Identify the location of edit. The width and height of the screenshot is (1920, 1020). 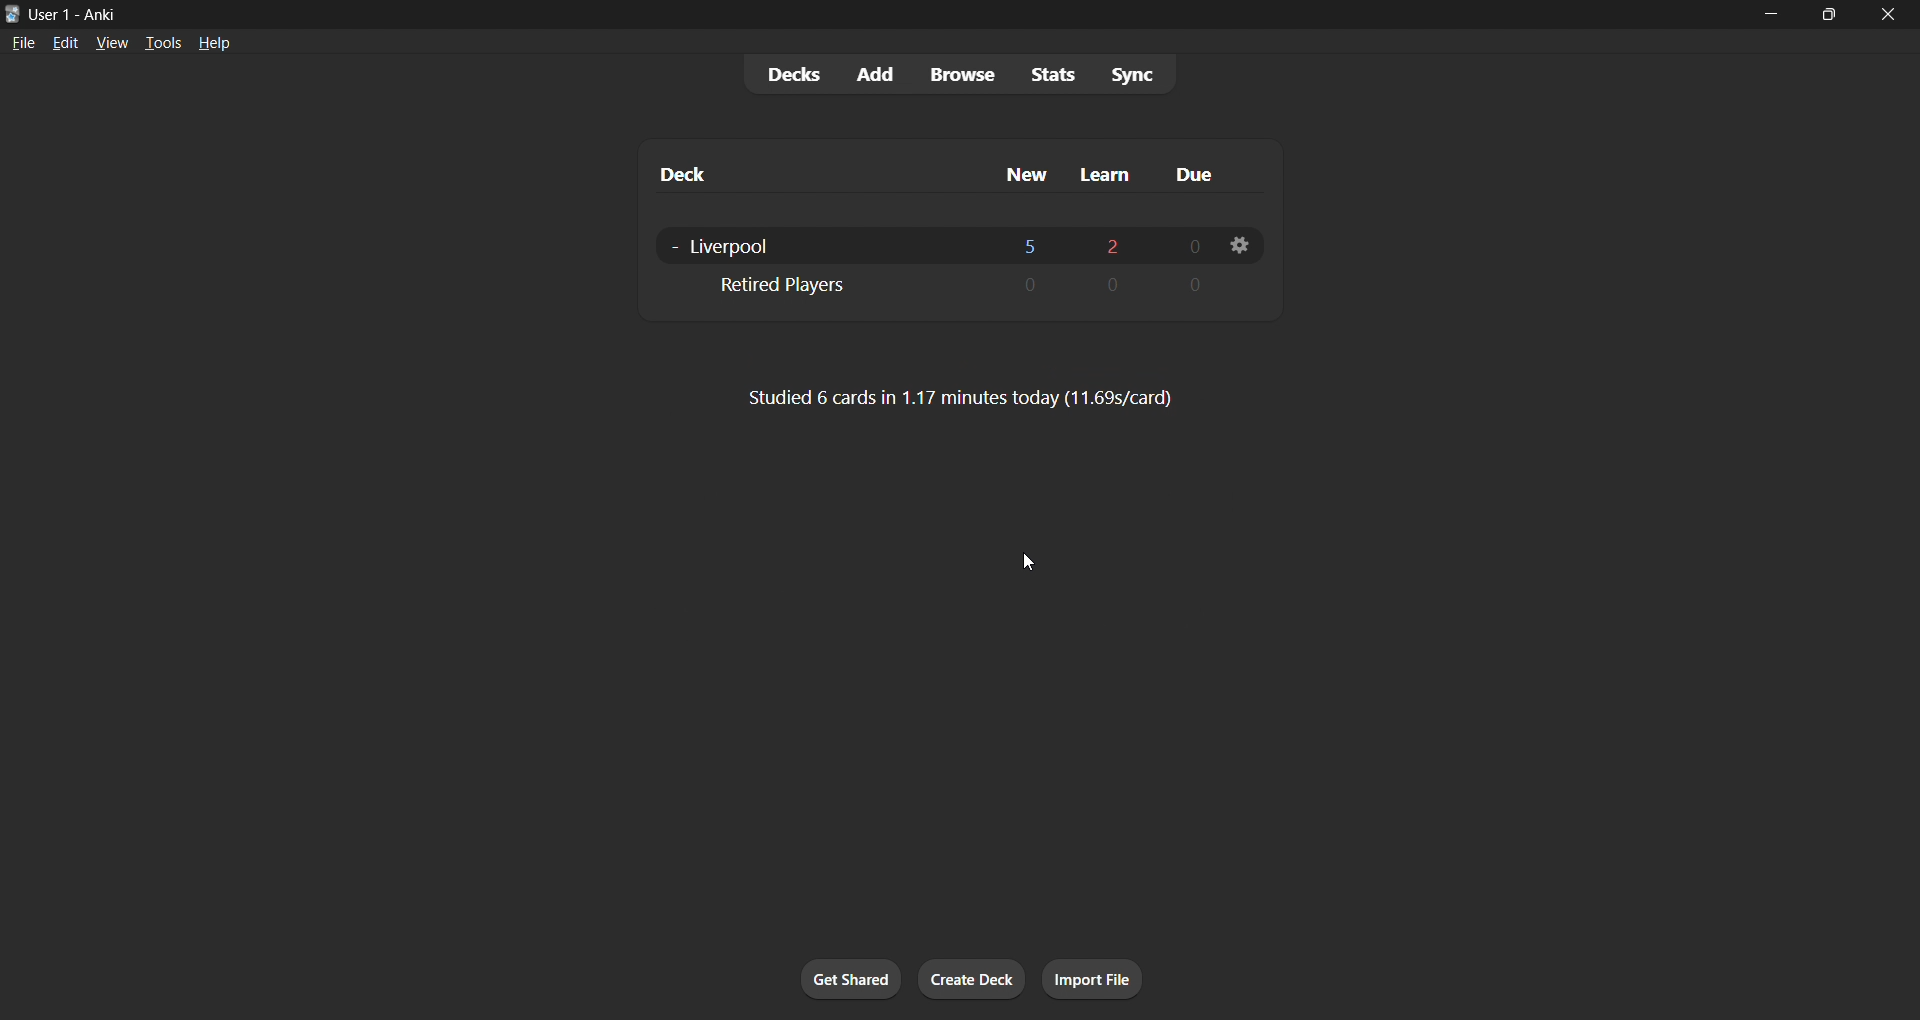
(59, 42).